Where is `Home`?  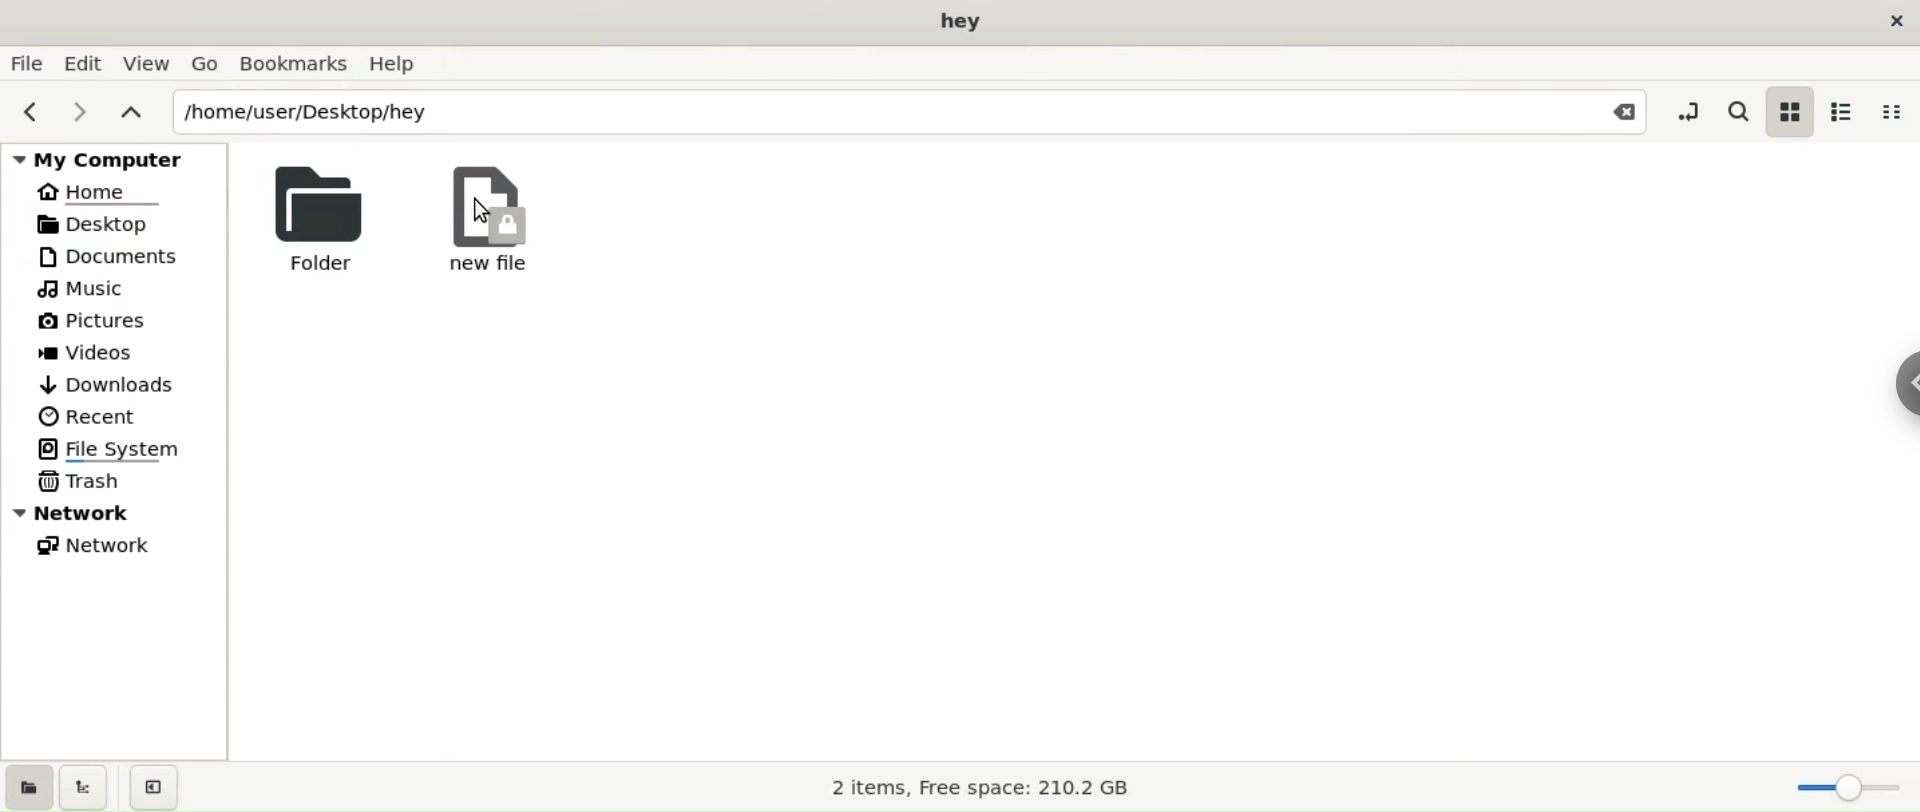
Home is located at coordinates (102, 193).